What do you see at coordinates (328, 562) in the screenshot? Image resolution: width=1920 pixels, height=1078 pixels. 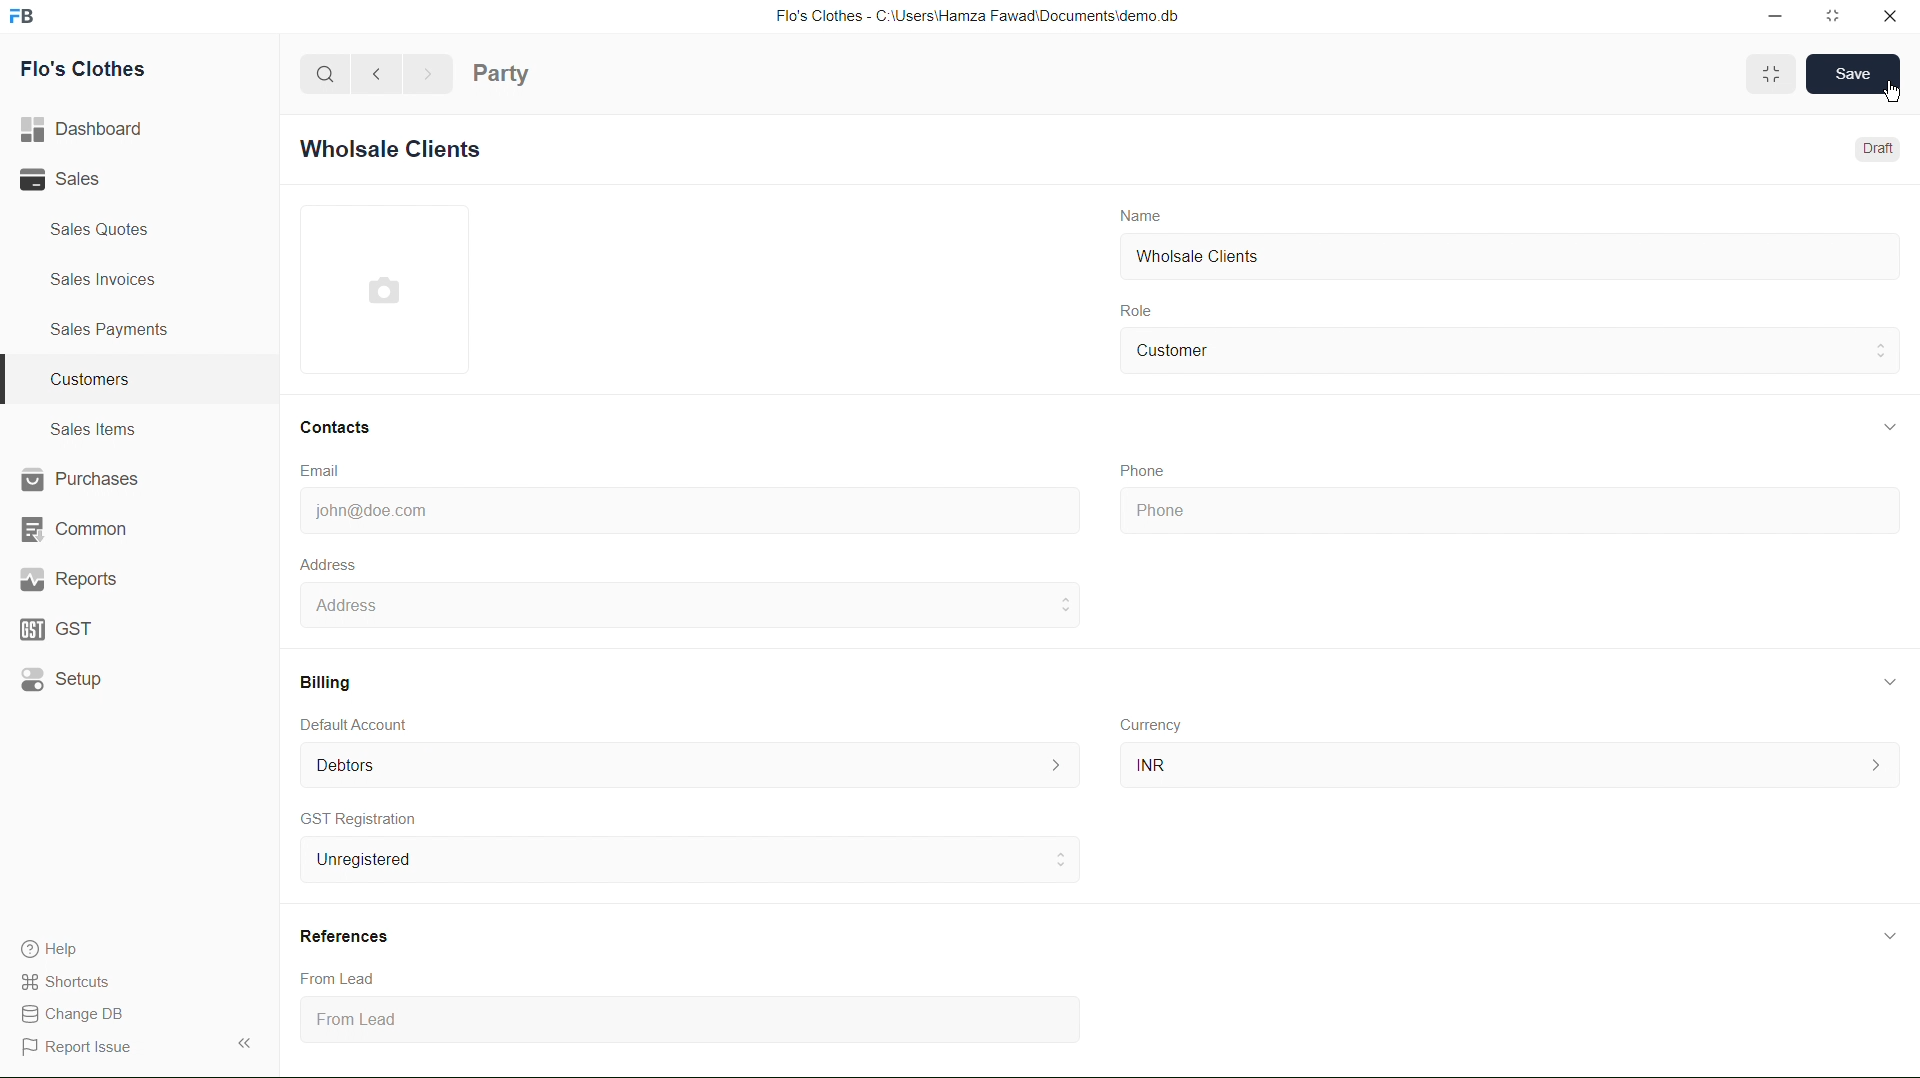 I see `Address` at bounding box center [328, 562].